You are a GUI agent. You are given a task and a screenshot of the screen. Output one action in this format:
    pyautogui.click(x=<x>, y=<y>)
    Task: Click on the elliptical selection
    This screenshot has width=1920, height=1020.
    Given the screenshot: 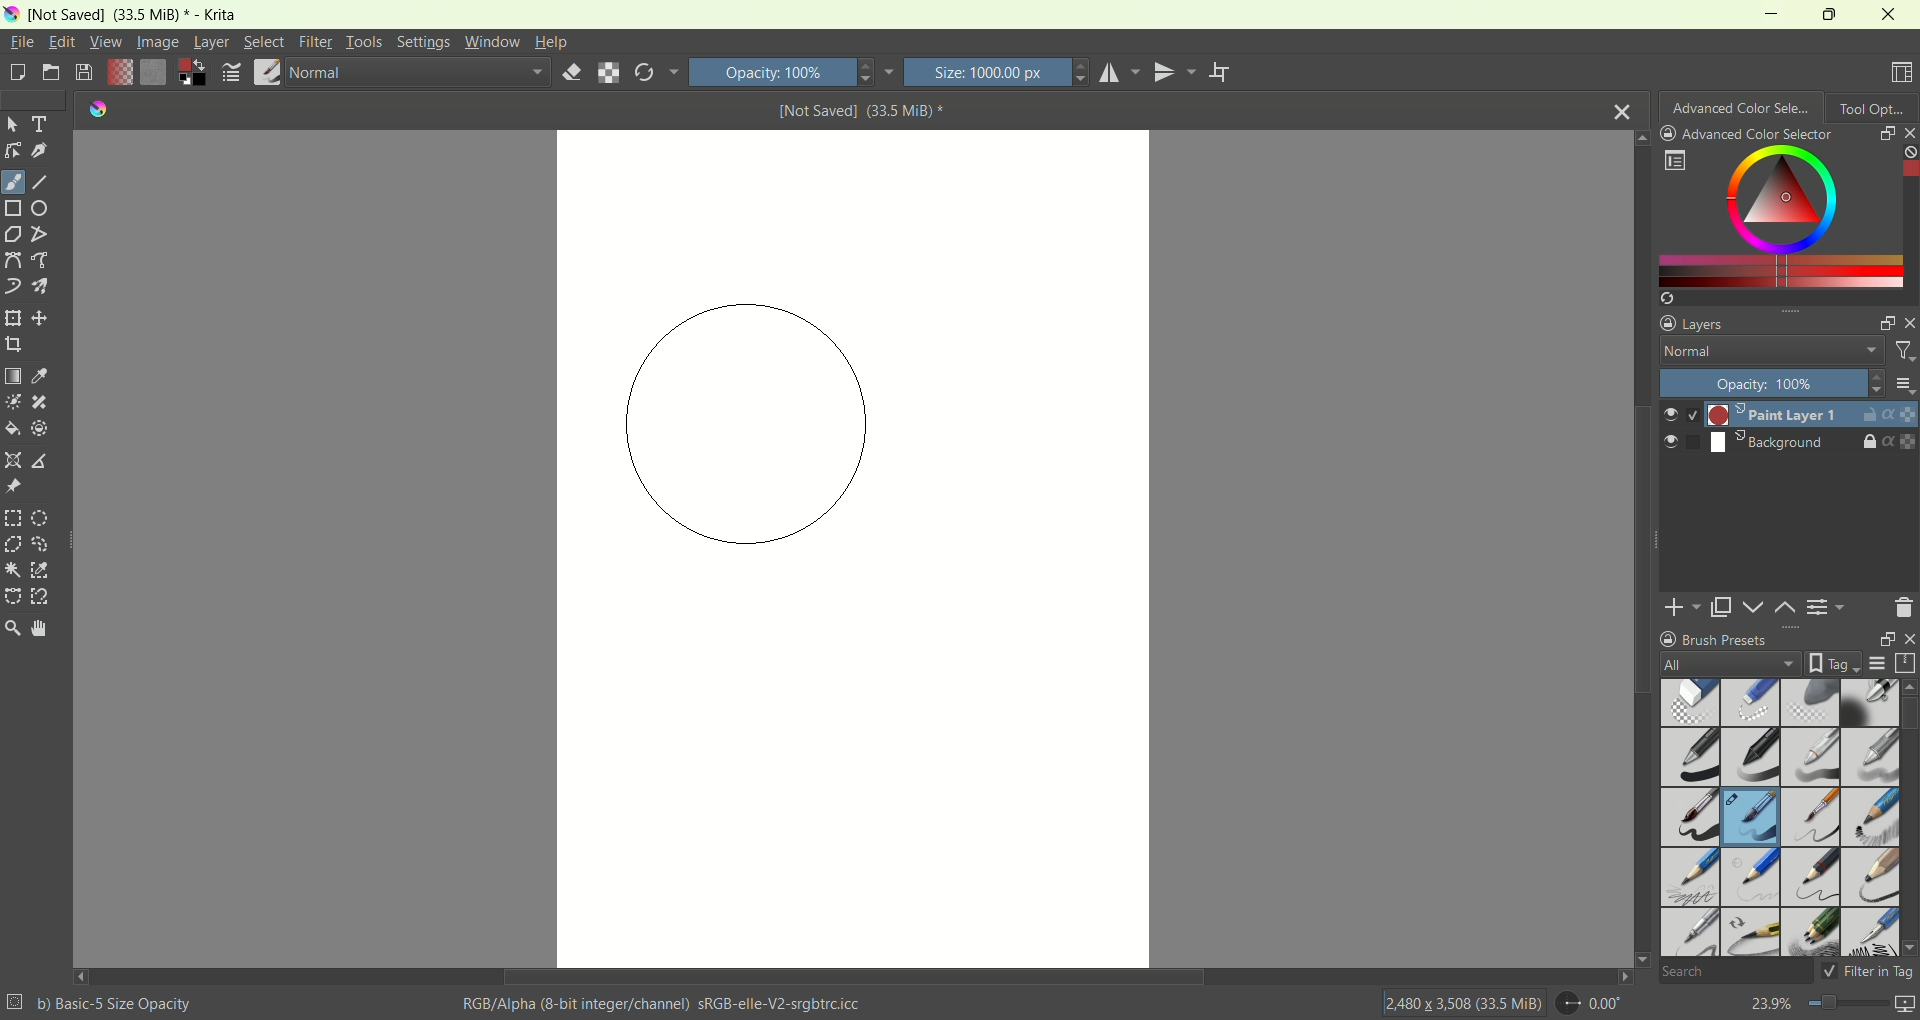 What is the action you would take?
    pyautogui.click(x=40, y=520)
    